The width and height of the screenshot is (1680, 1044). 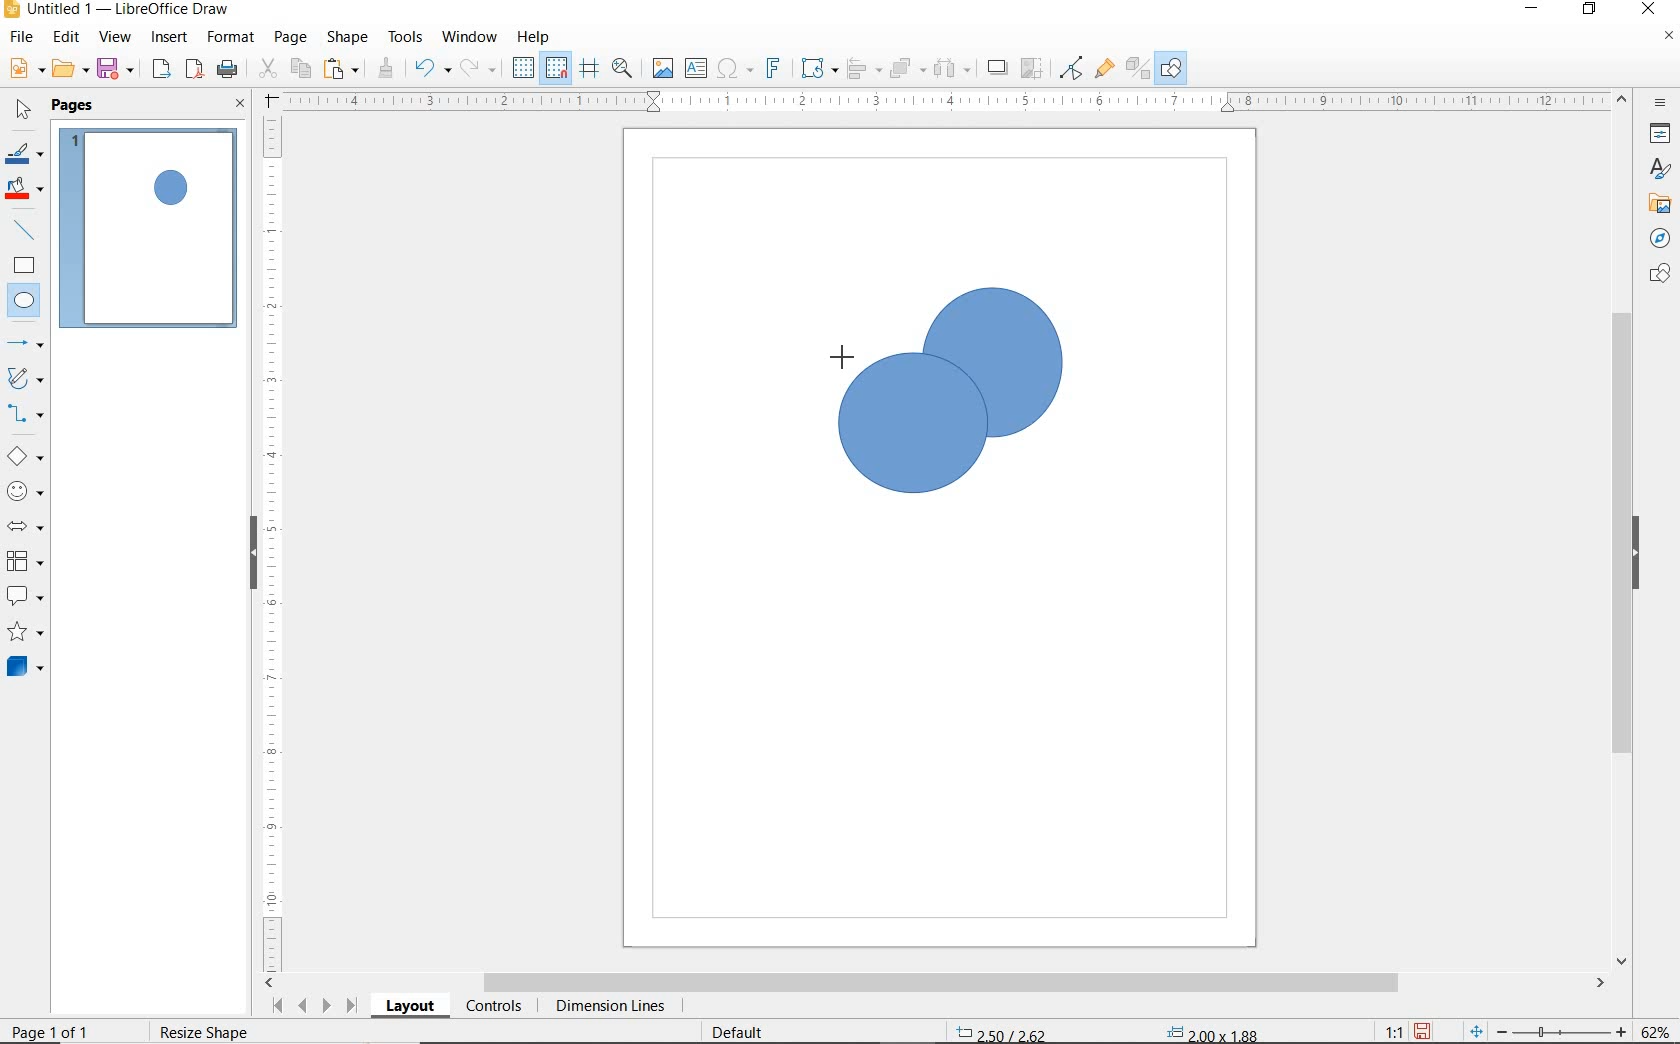 I want to click on DRAWN CIRCLE, so click(x=991, y=361).